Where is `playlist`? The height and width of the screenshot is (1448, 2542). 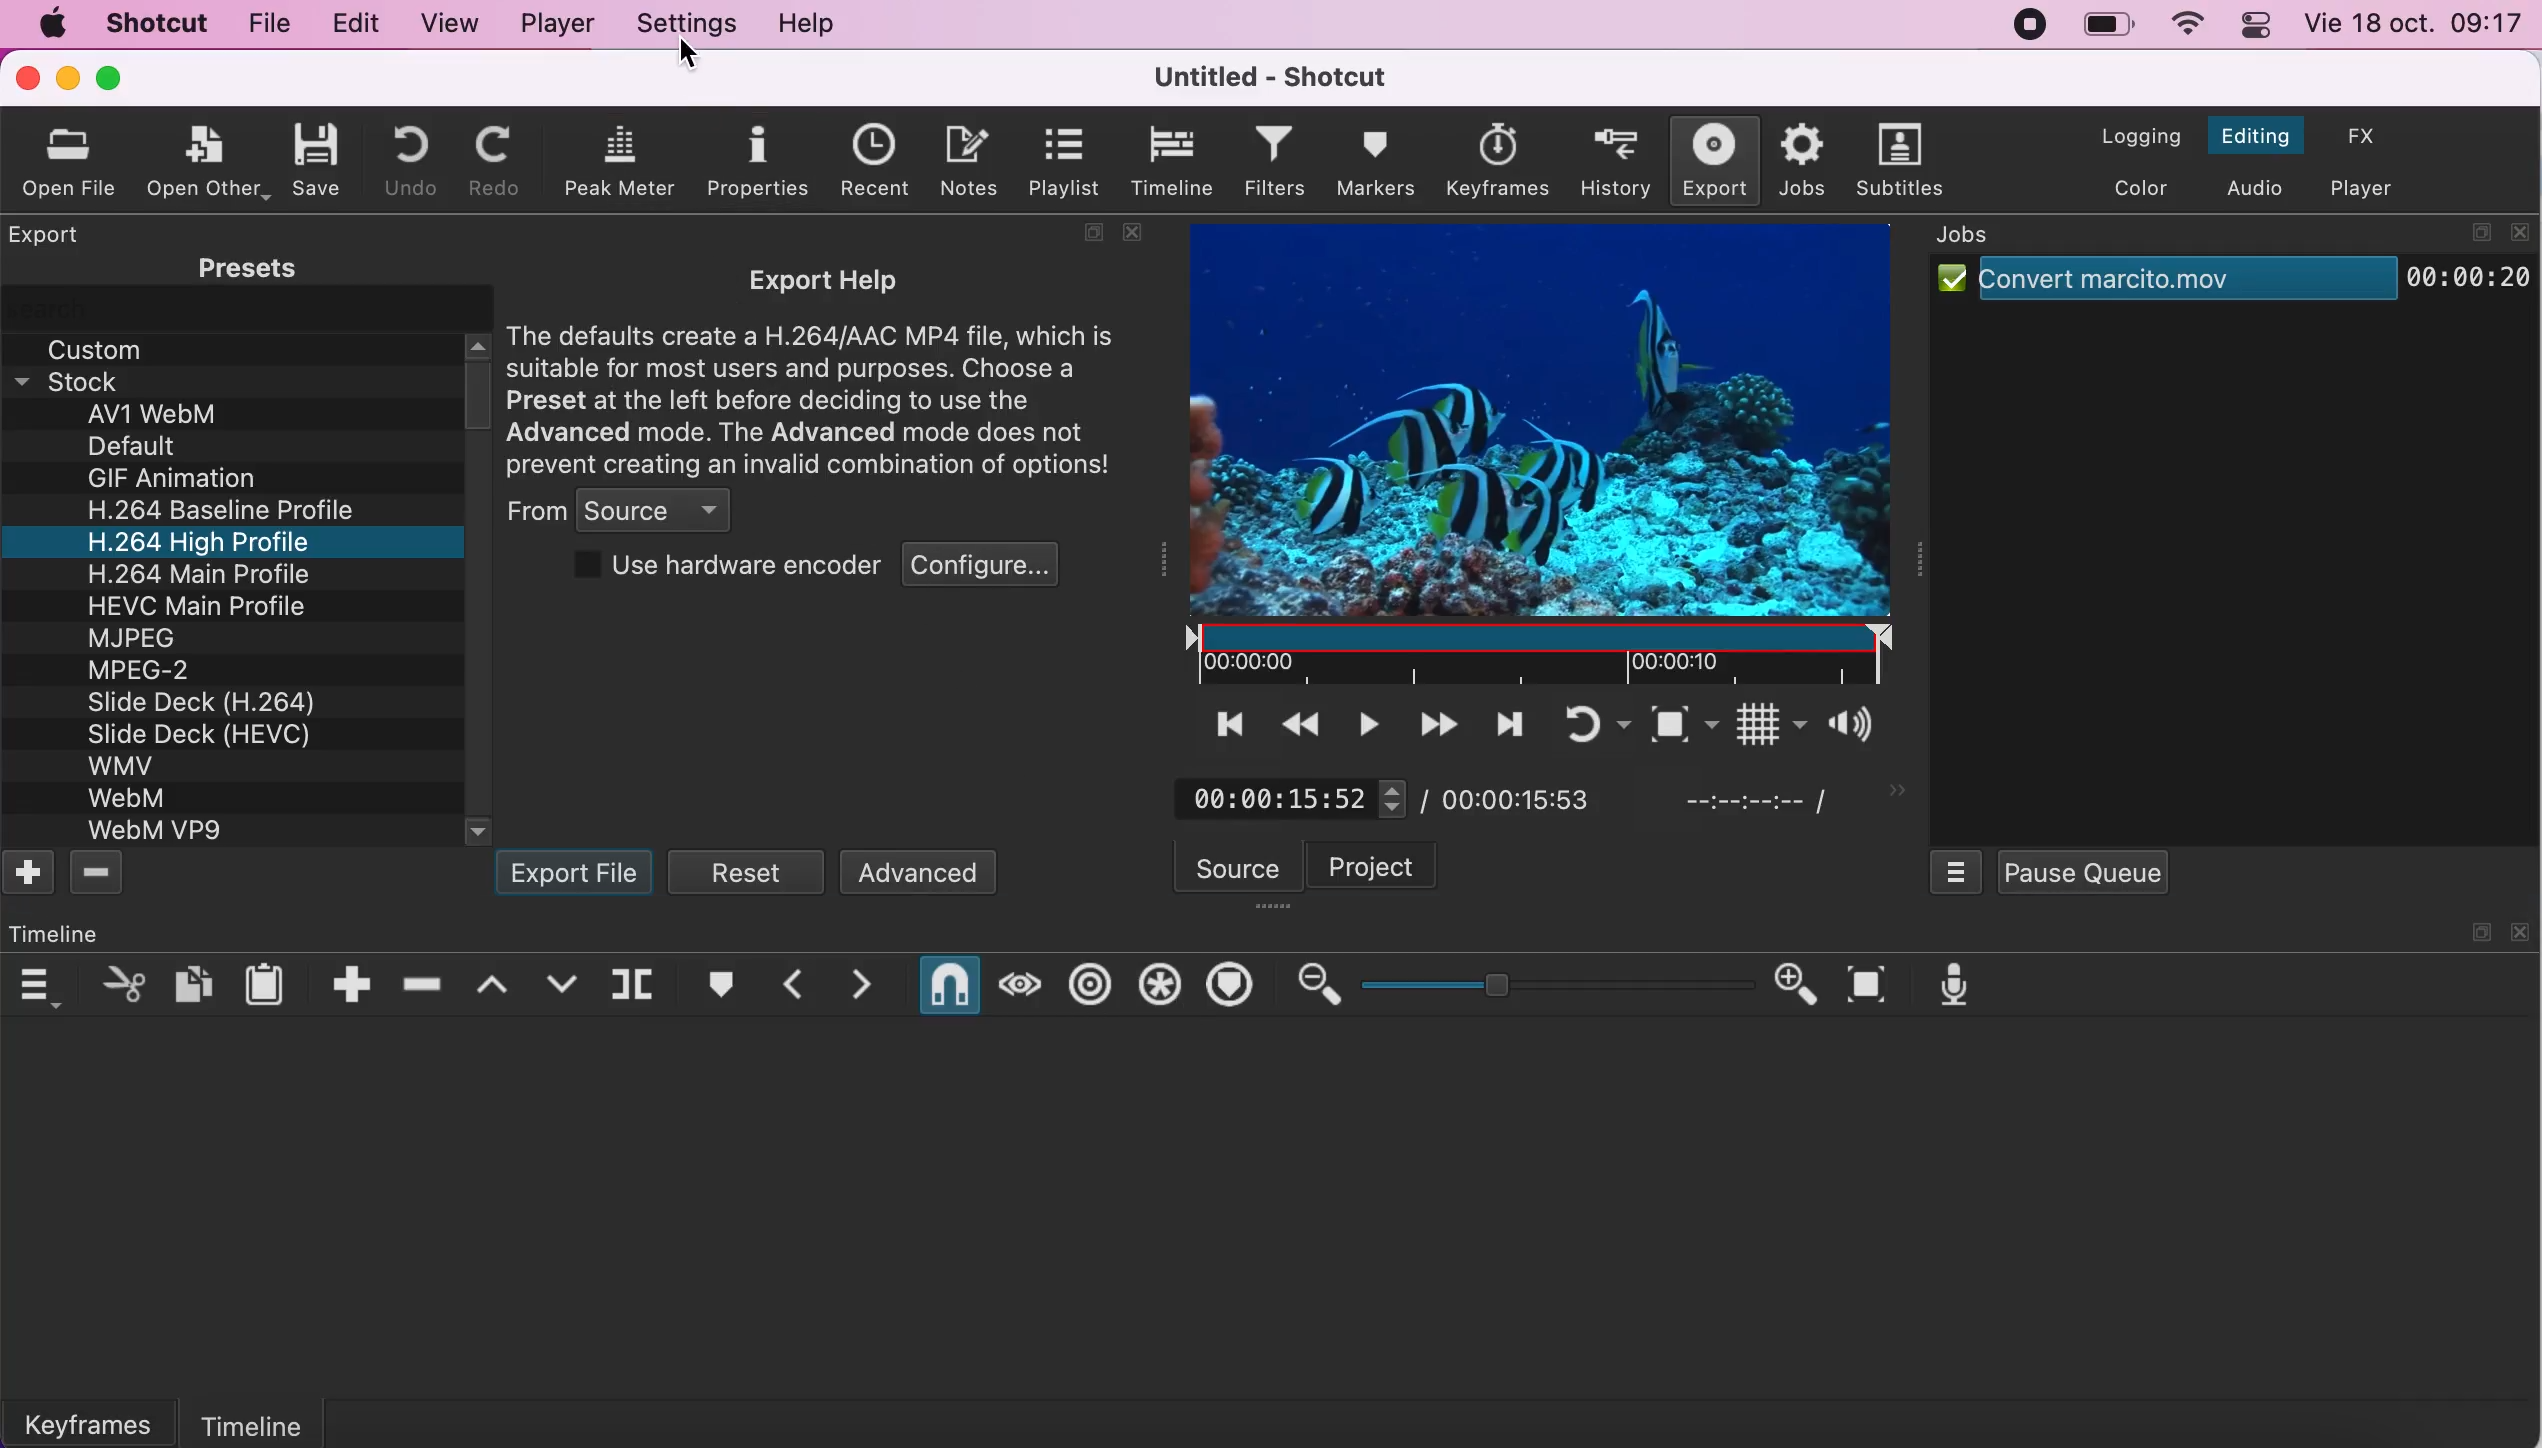 playlist is located at coordinates (1064, 160).